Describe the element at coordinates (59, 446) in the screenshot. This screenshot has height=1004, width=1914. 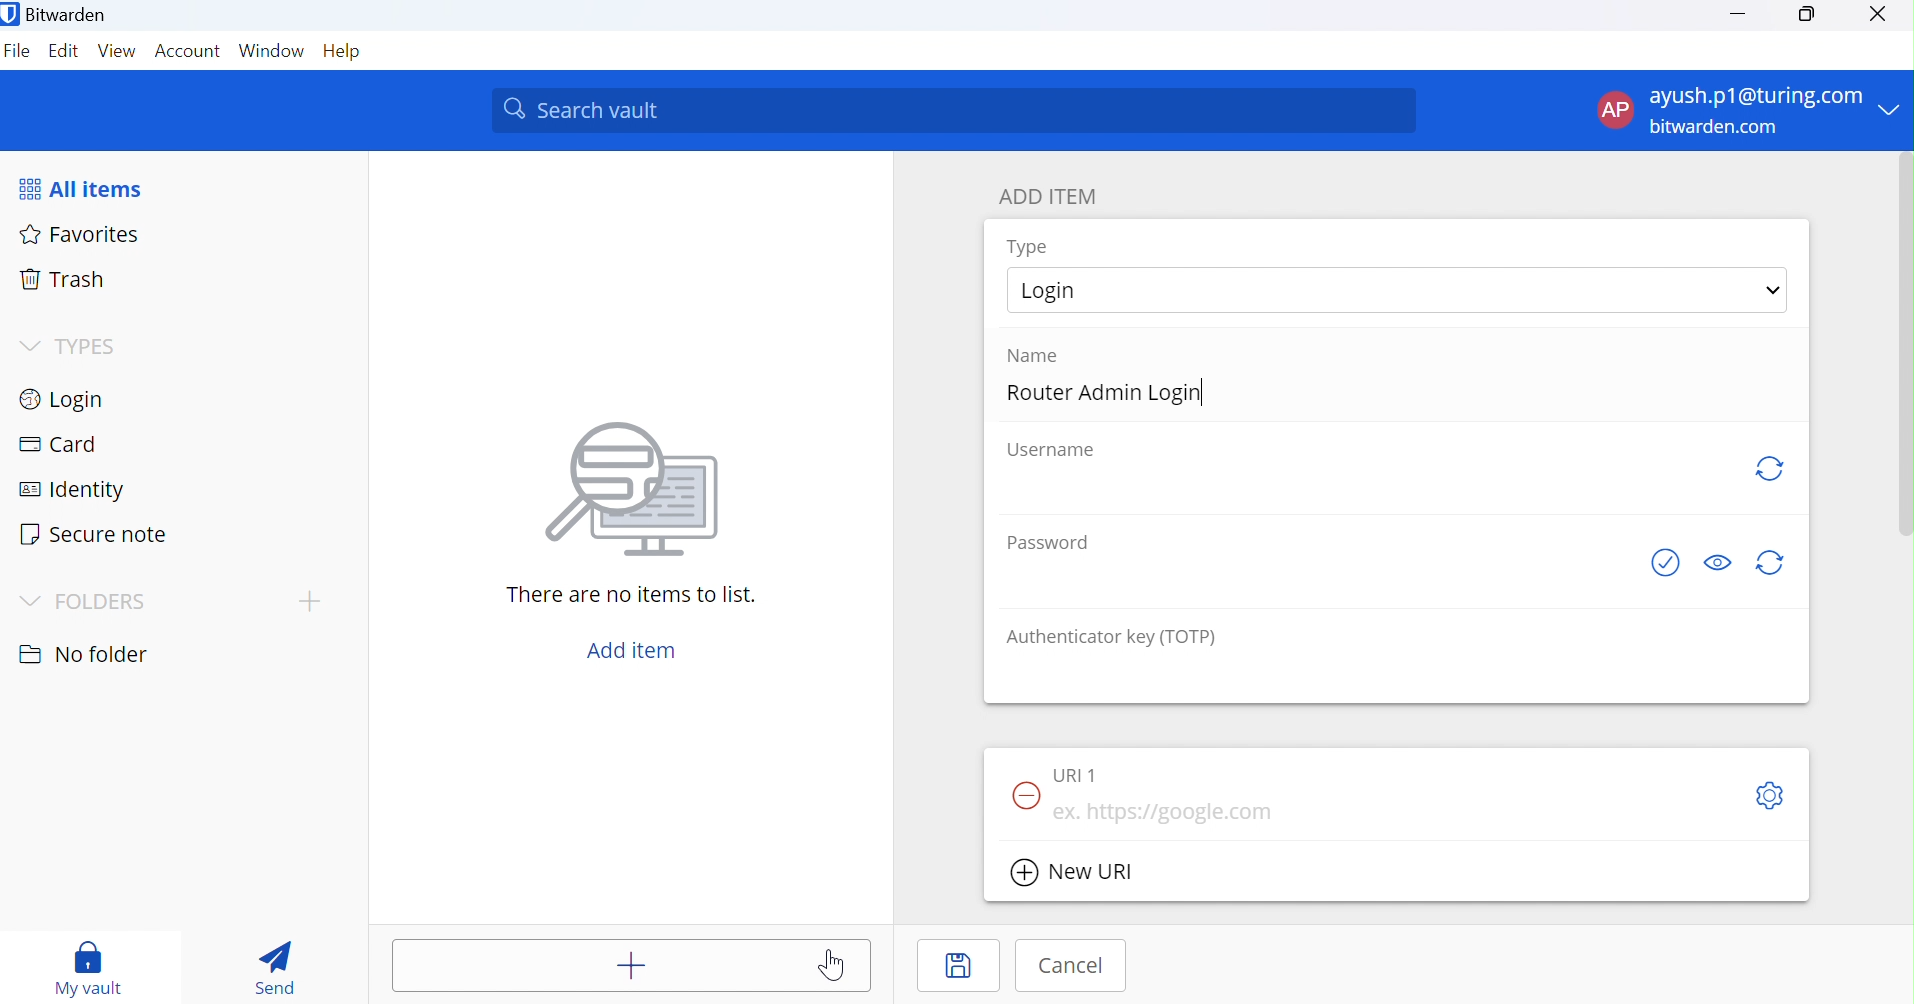
I see `Card` at that location.